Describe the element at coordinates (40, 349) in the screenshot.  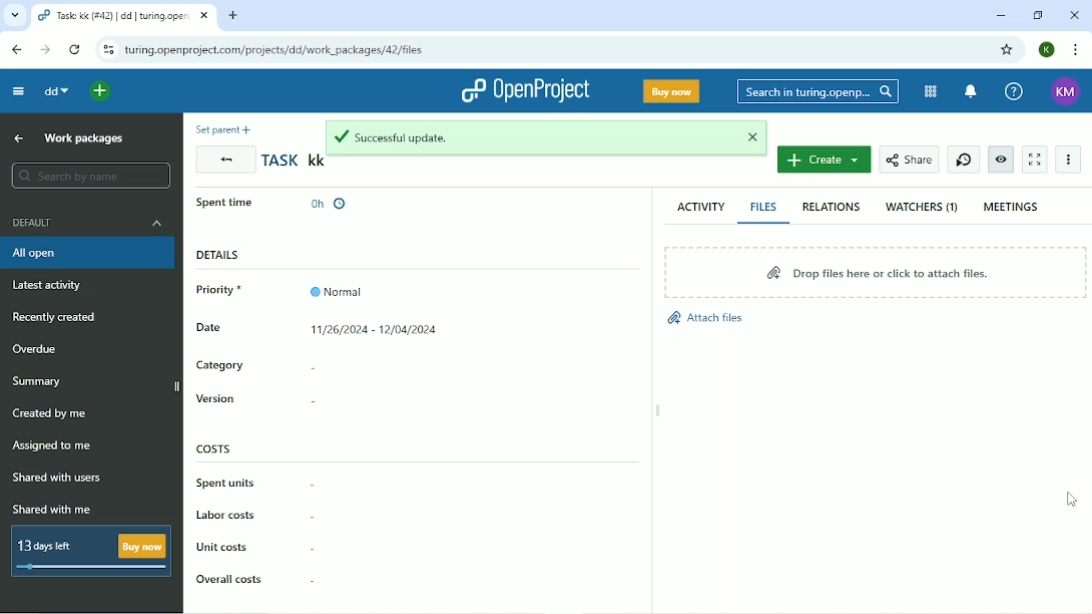
I see `Overdue` at that location.